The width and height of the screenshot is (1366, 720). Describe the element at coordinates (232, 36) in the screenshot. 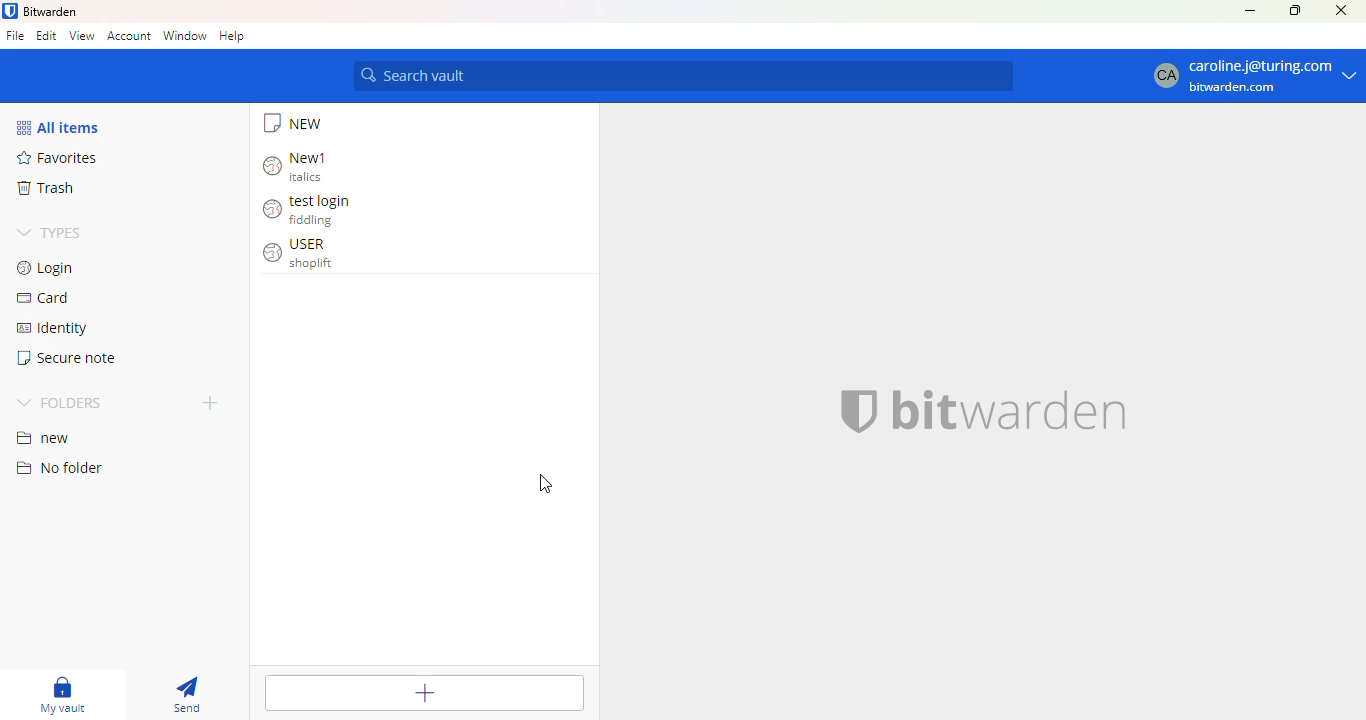

I see `help` at that location.